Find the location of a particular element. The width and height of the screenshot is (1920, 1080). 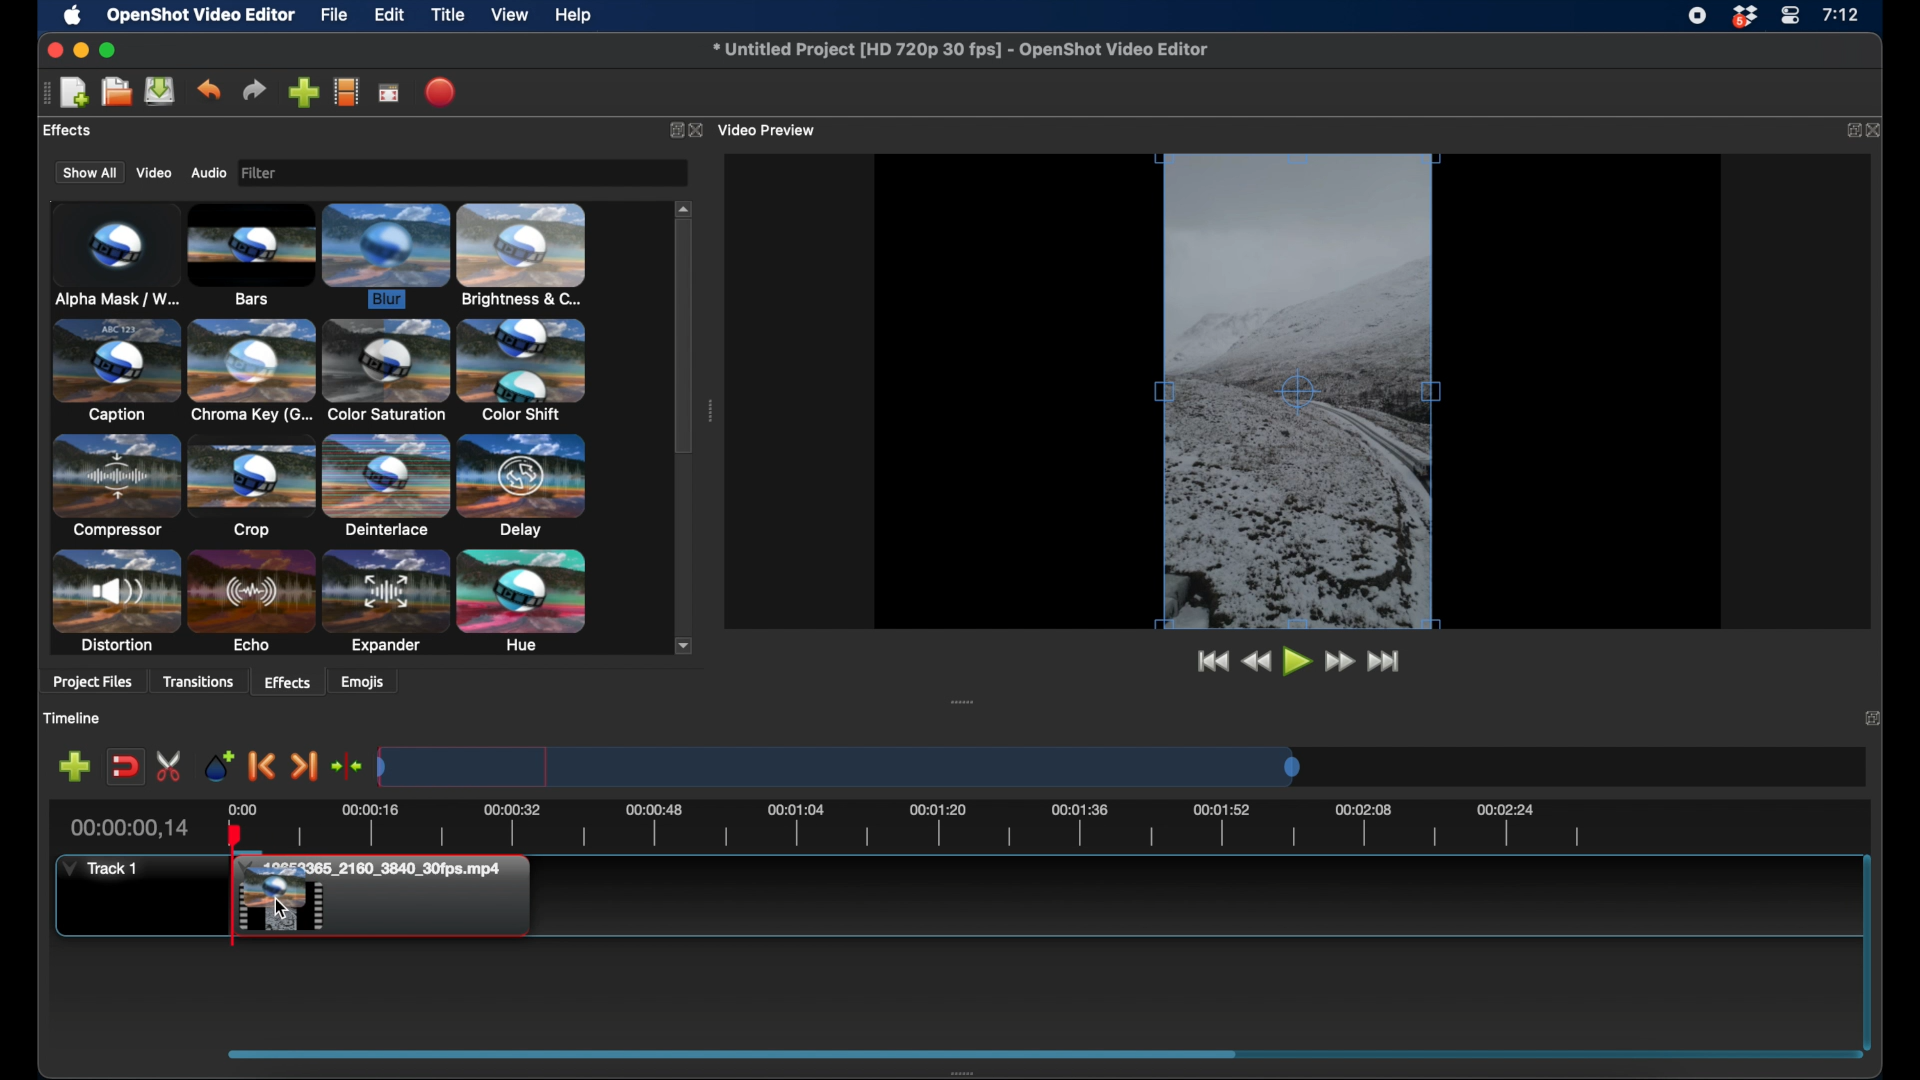

bars is located at coordinates (252, 256).